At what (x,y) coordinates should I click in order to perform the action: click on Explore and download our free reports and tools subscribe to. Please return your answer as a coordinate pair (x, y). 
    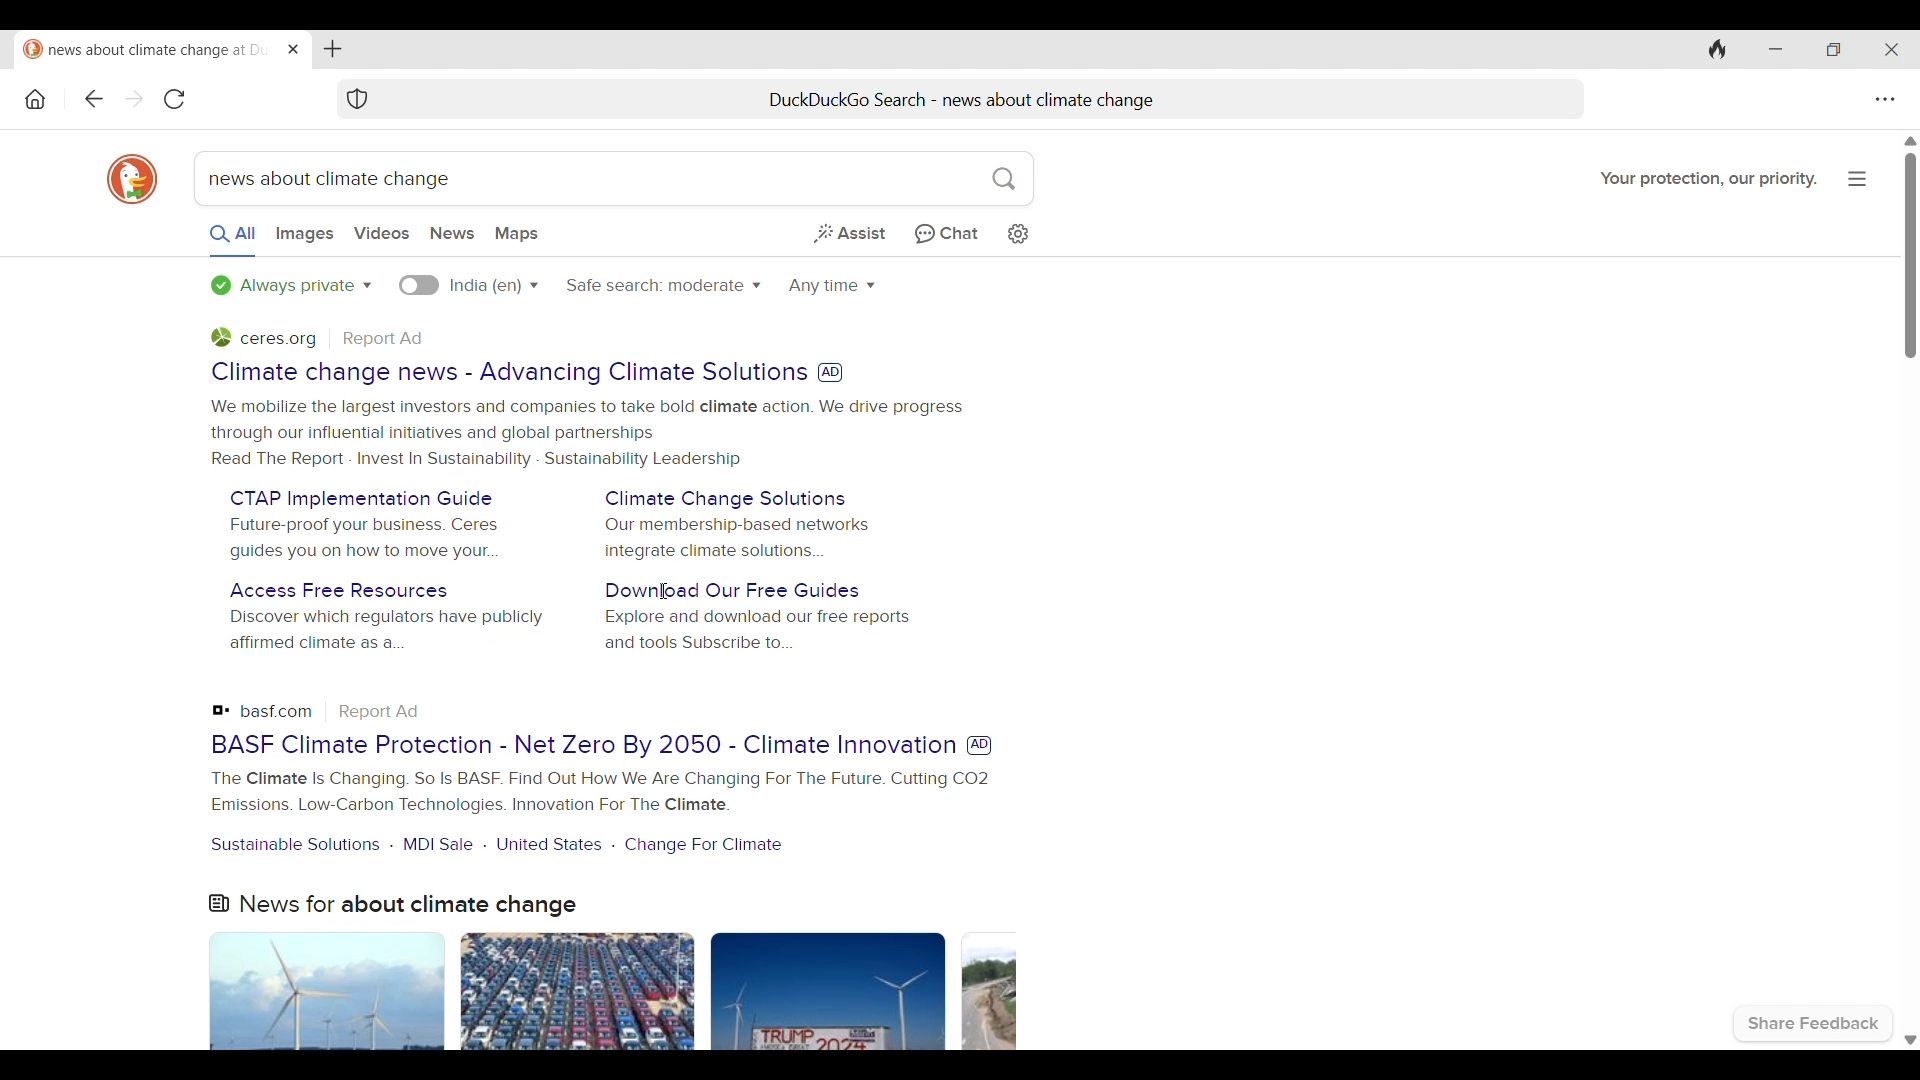
    Looking at the image, I should click on (758, 631).